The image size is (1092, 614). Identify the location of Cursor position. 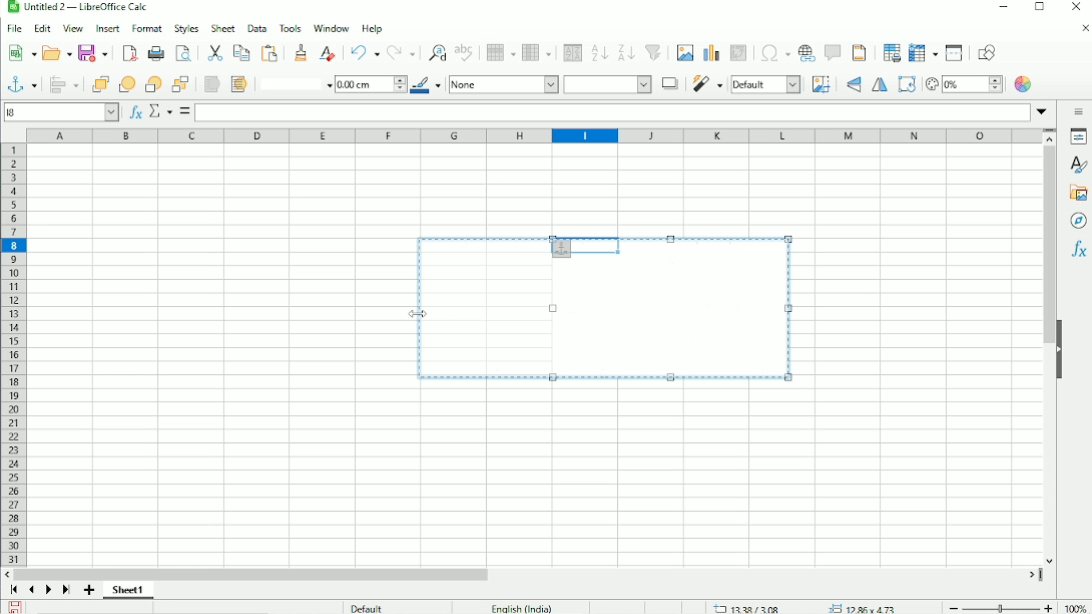
(806, 607).